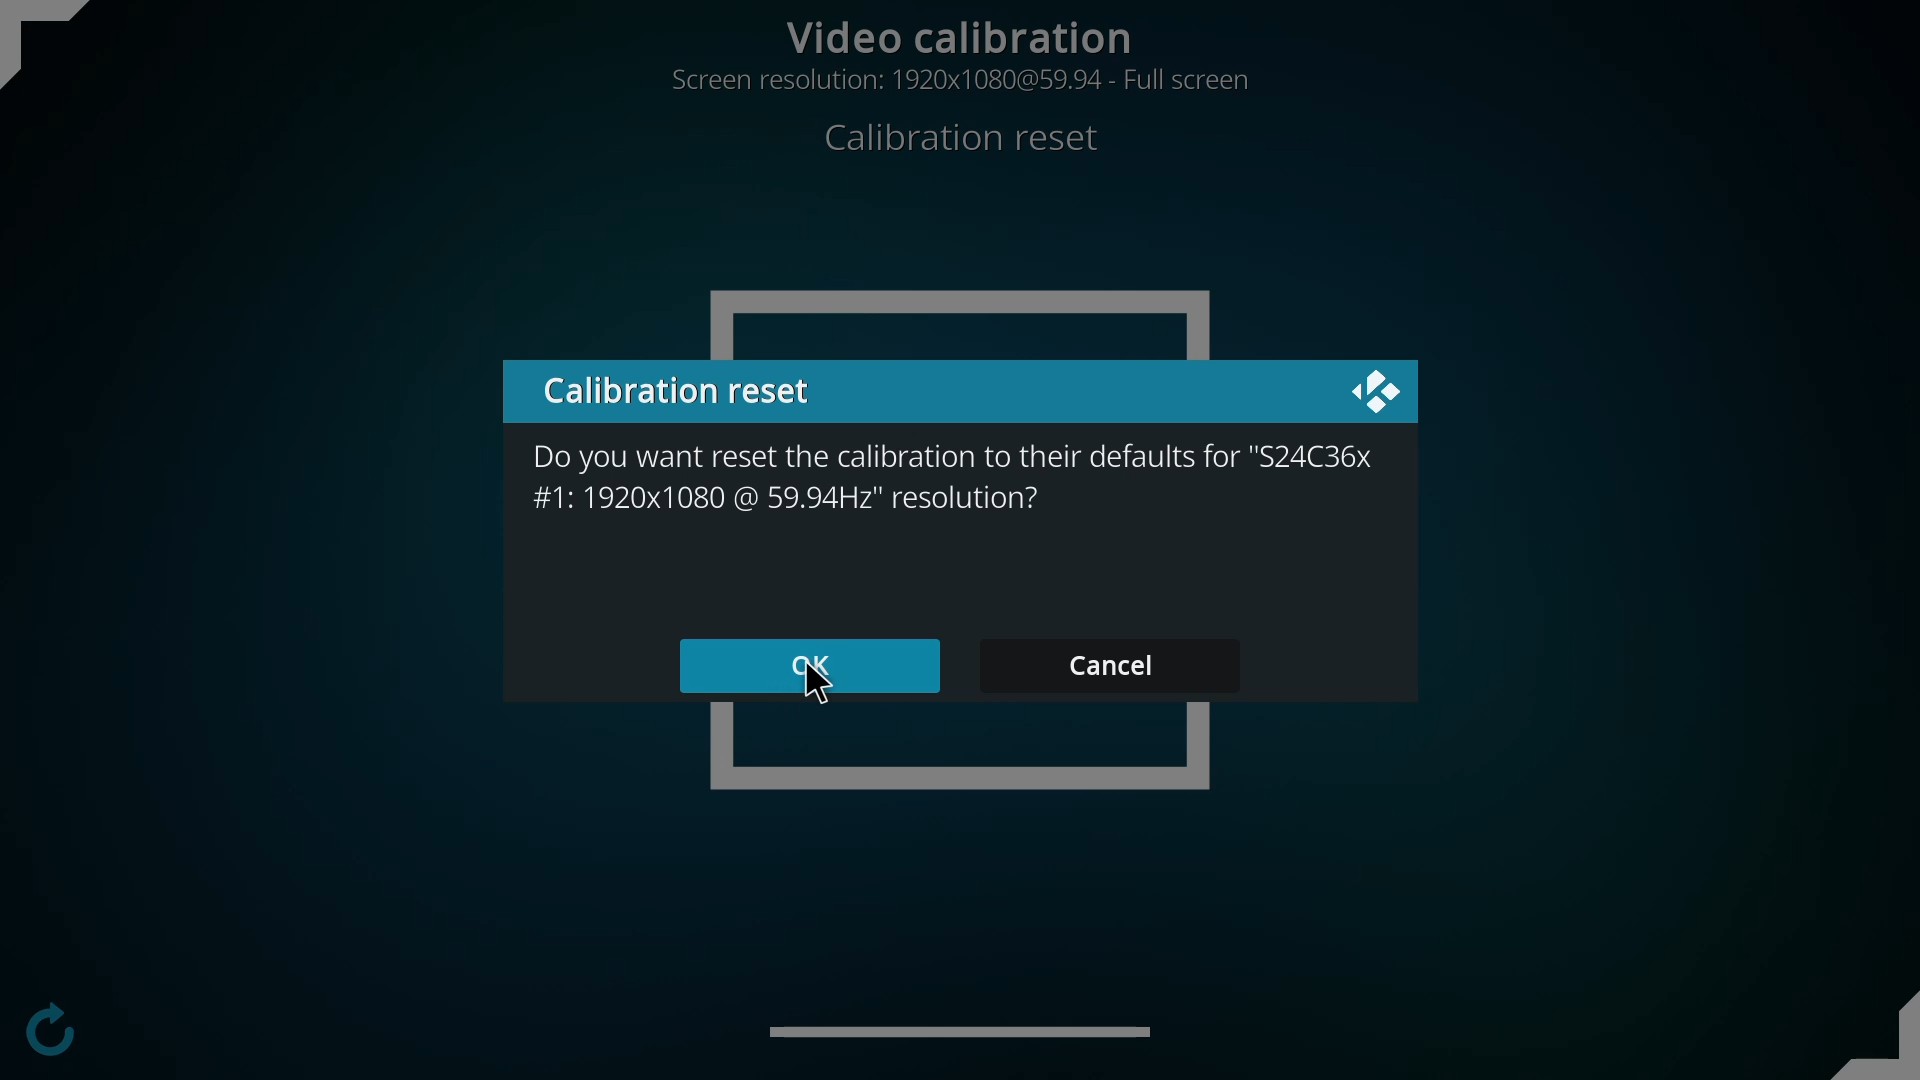 The width and height of the screenshot is (1920, 1080). What do you see at coordinates (1376, 393) in the screenshot?
I see `close` at bounding box center [1376, 393].